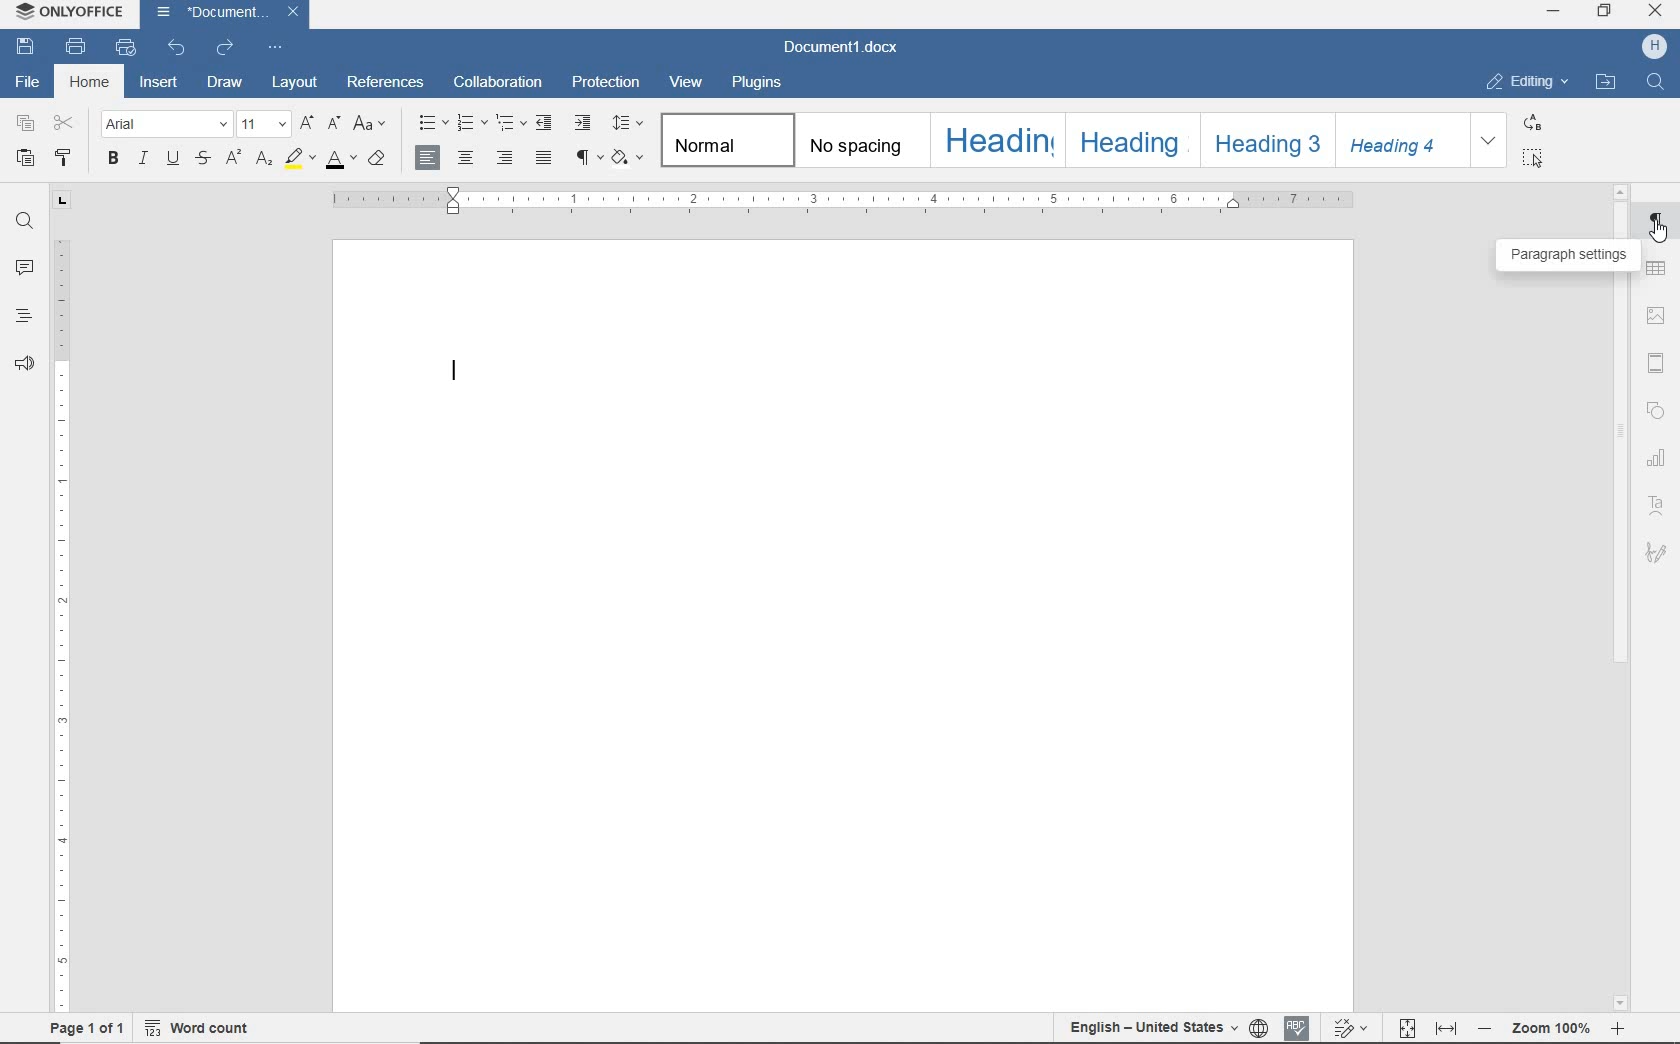 The height and width of the screenshot is (1044, 1680). Describe the element at coordinates (173, 161) in the screenshot. I see `underline` at that location.